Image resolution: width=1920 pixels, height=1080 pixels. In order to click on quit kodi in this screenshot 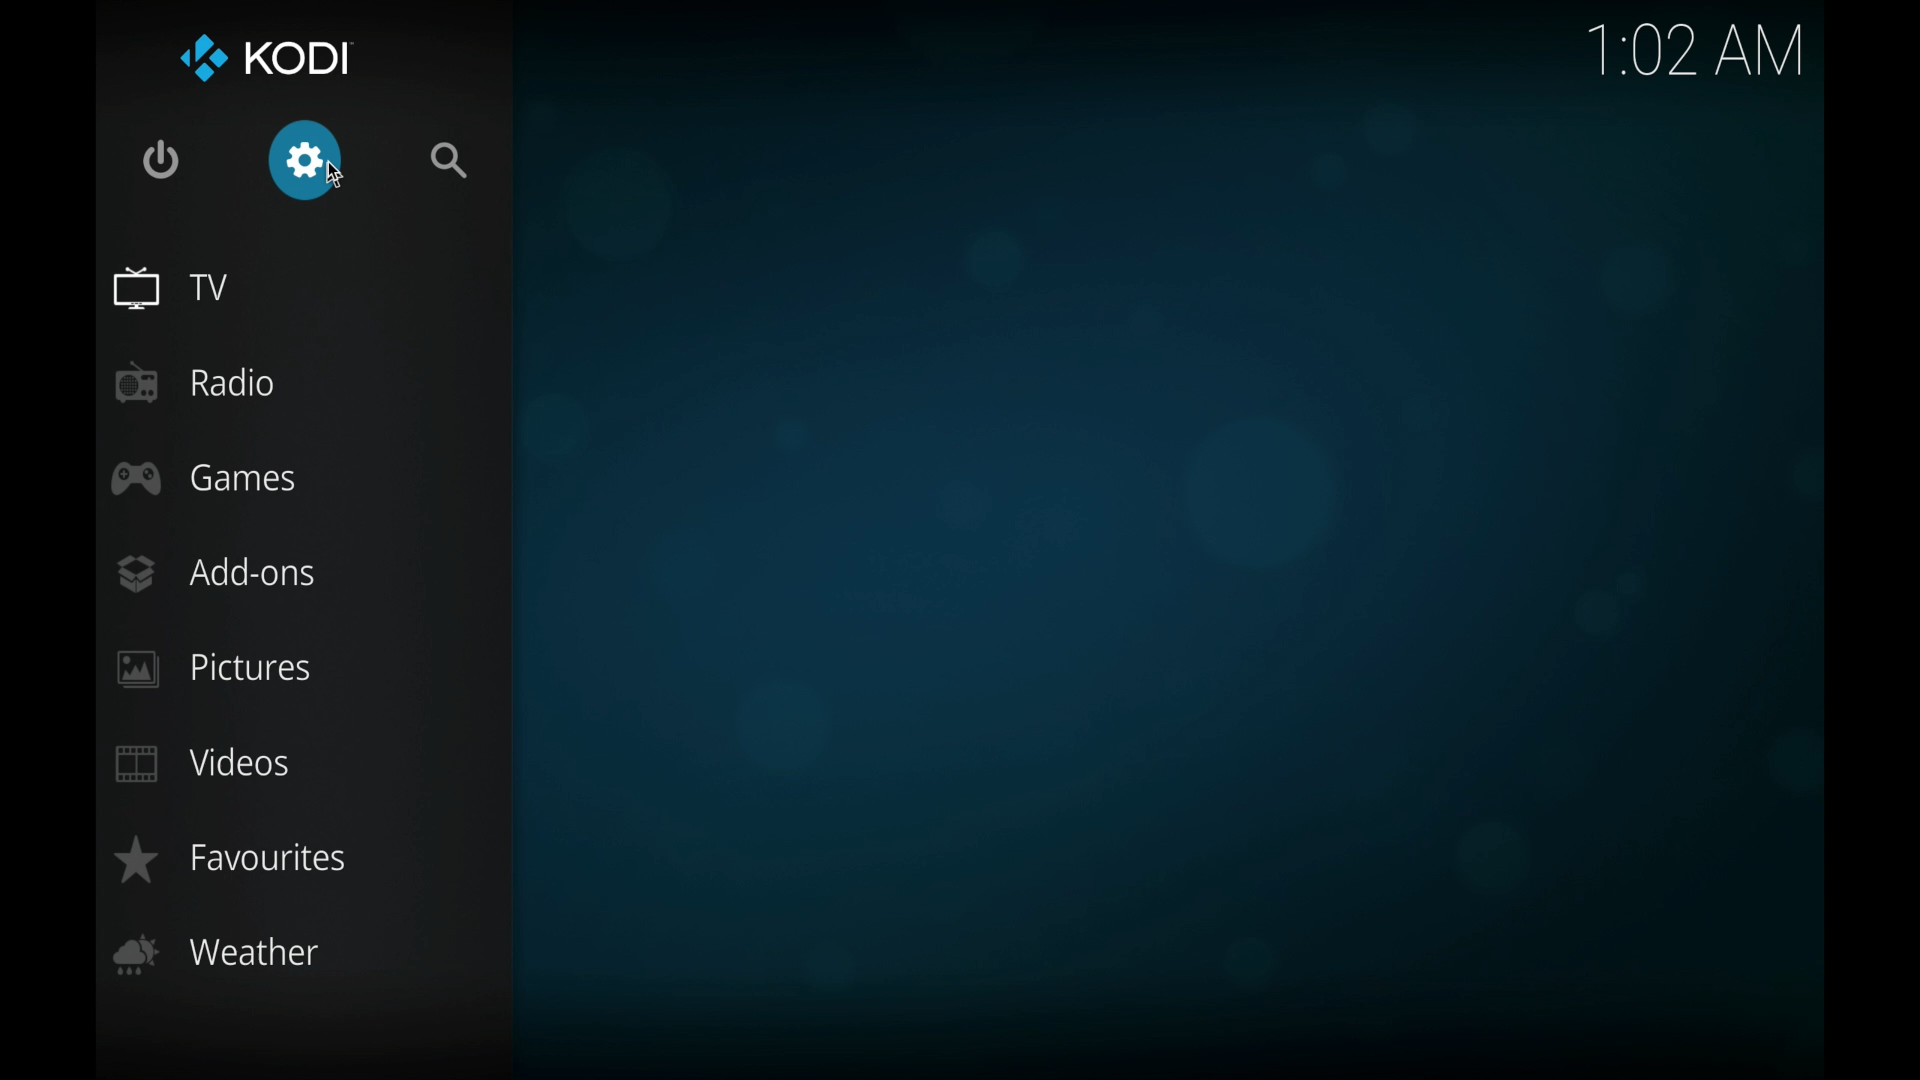, I will do `click(163, 160)`.